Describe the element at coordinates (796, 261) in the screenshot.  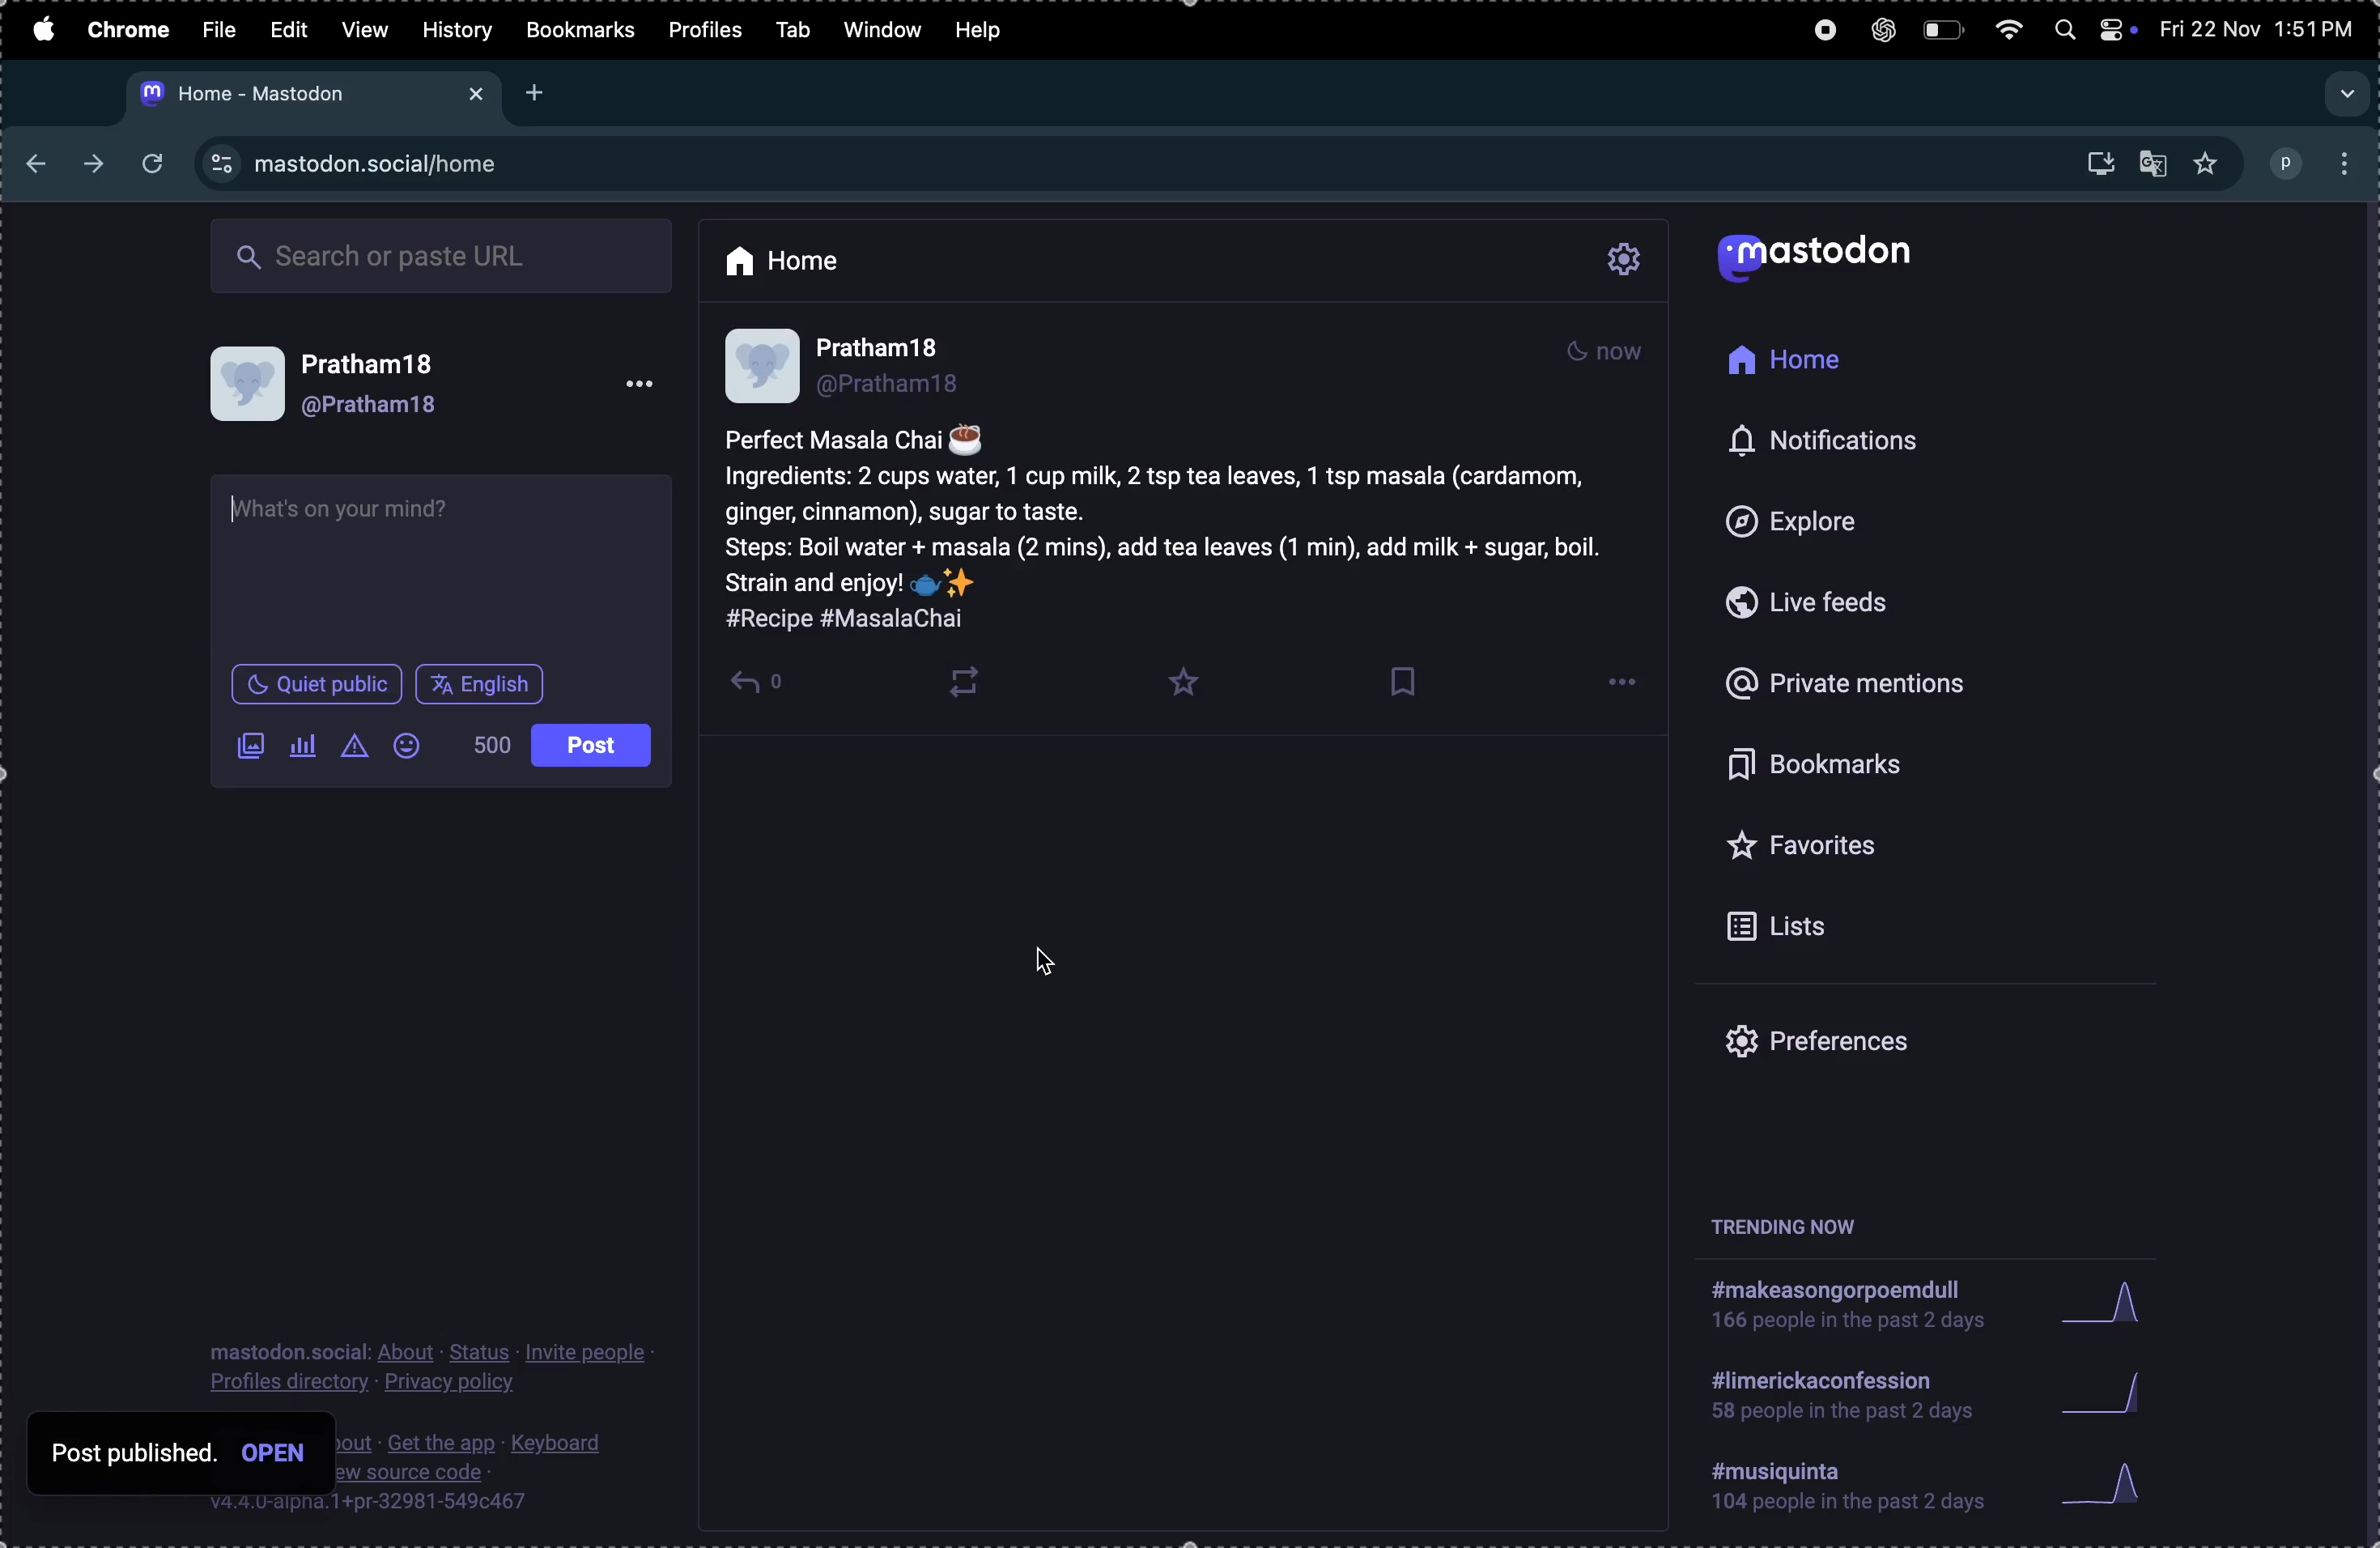
I see `home` at that location.